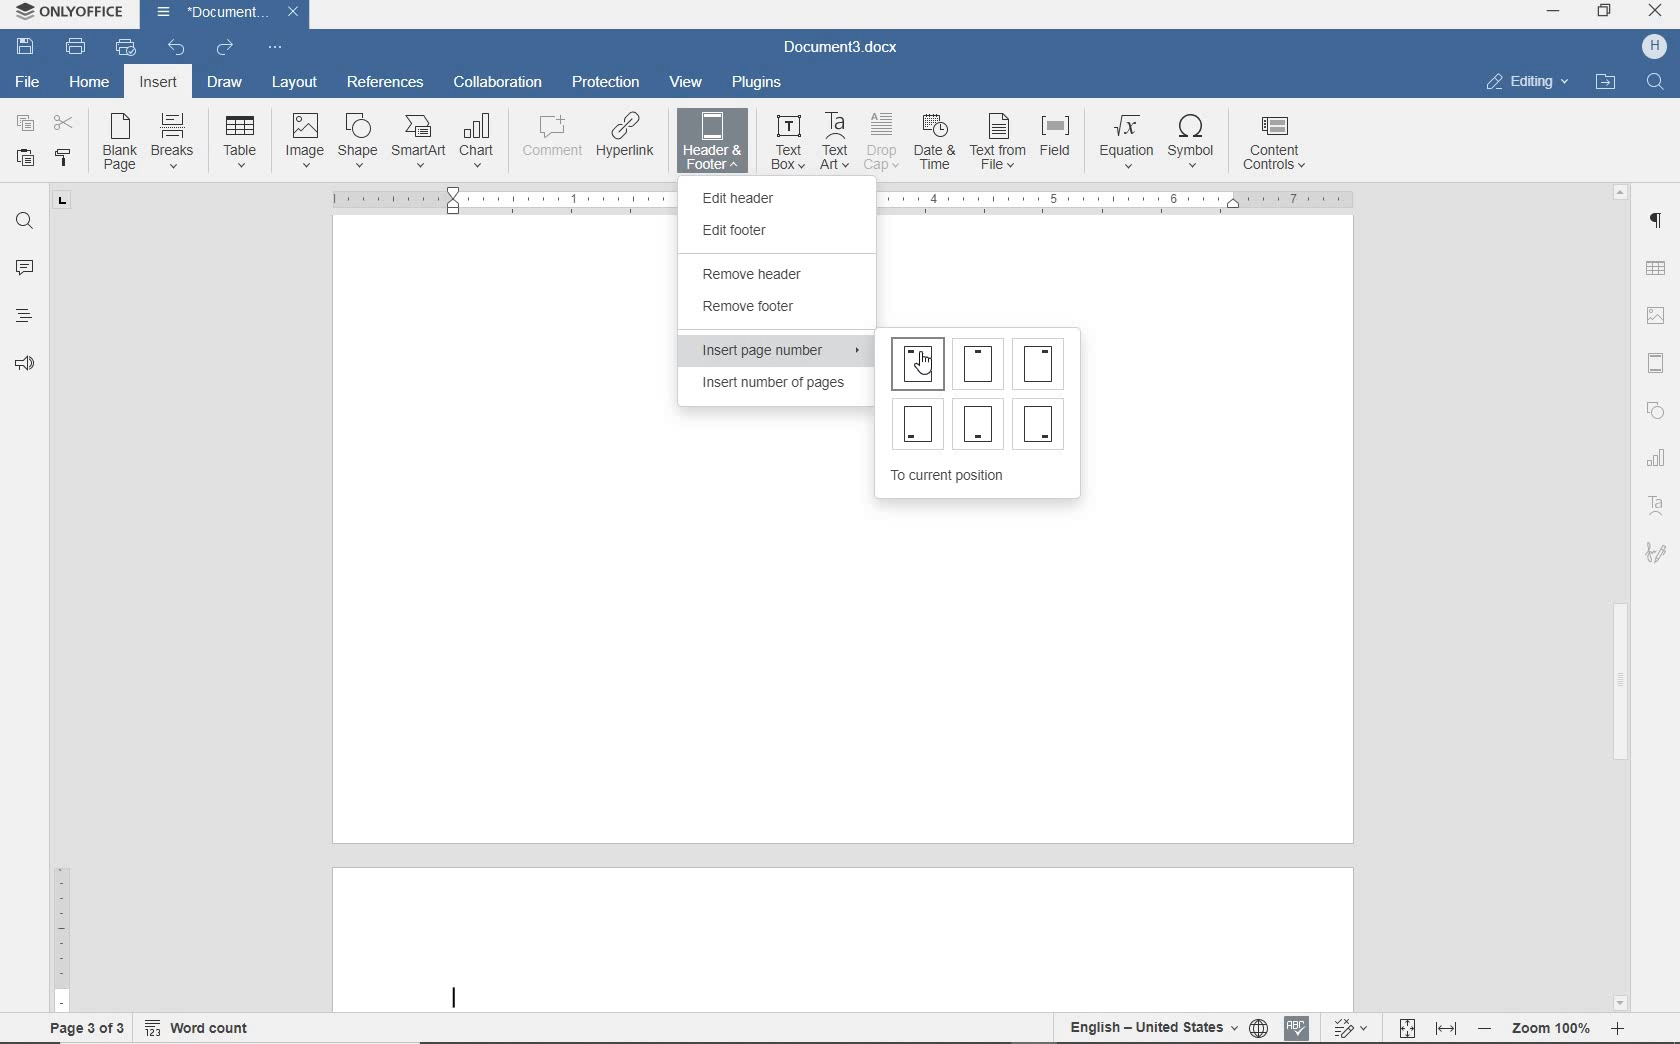 The height and width of the screenshot is (1044, 1680). What do you see at coordinates (26, 365) in the screenshot?
I see `Read aloud and accessibility` at bounding box center [26, 365].